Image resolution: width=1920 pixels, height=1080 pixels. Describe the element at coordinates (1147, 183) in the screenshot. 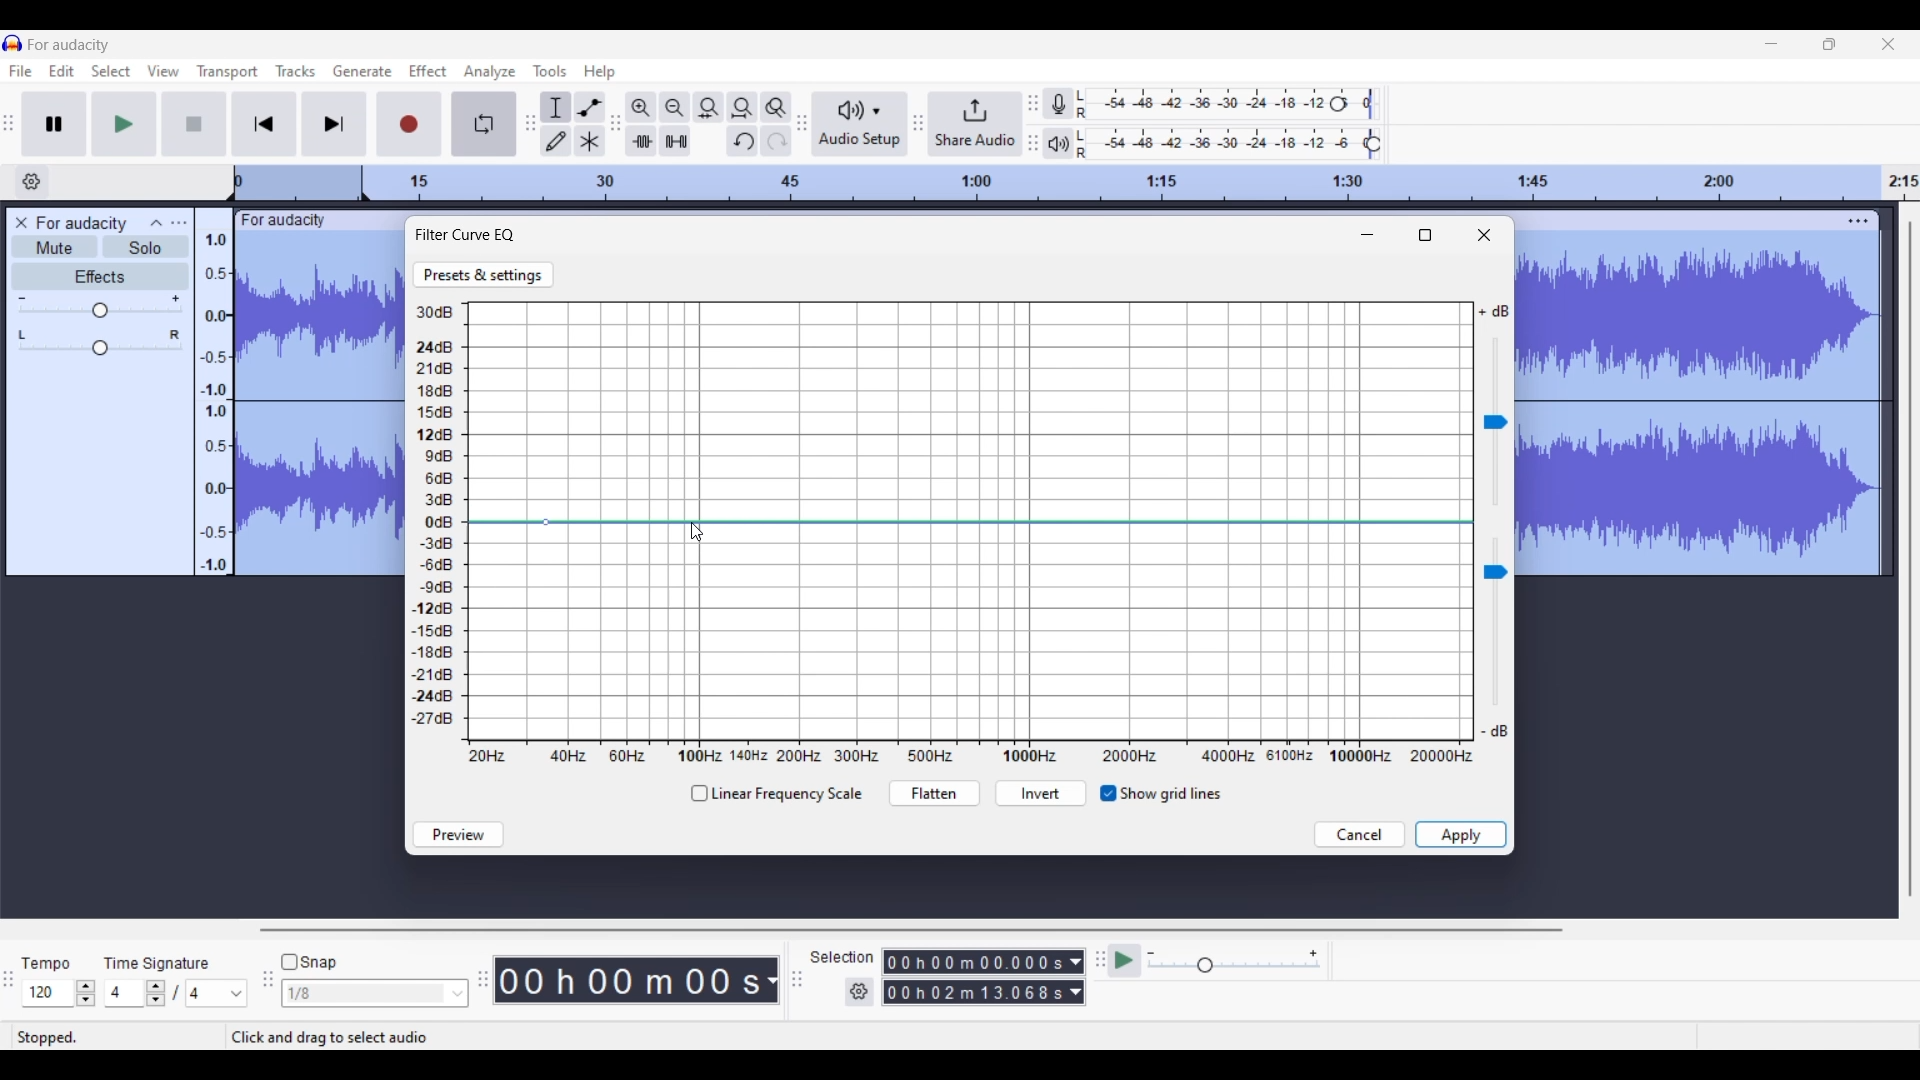

I see `Scale to track length of audio` at that location.